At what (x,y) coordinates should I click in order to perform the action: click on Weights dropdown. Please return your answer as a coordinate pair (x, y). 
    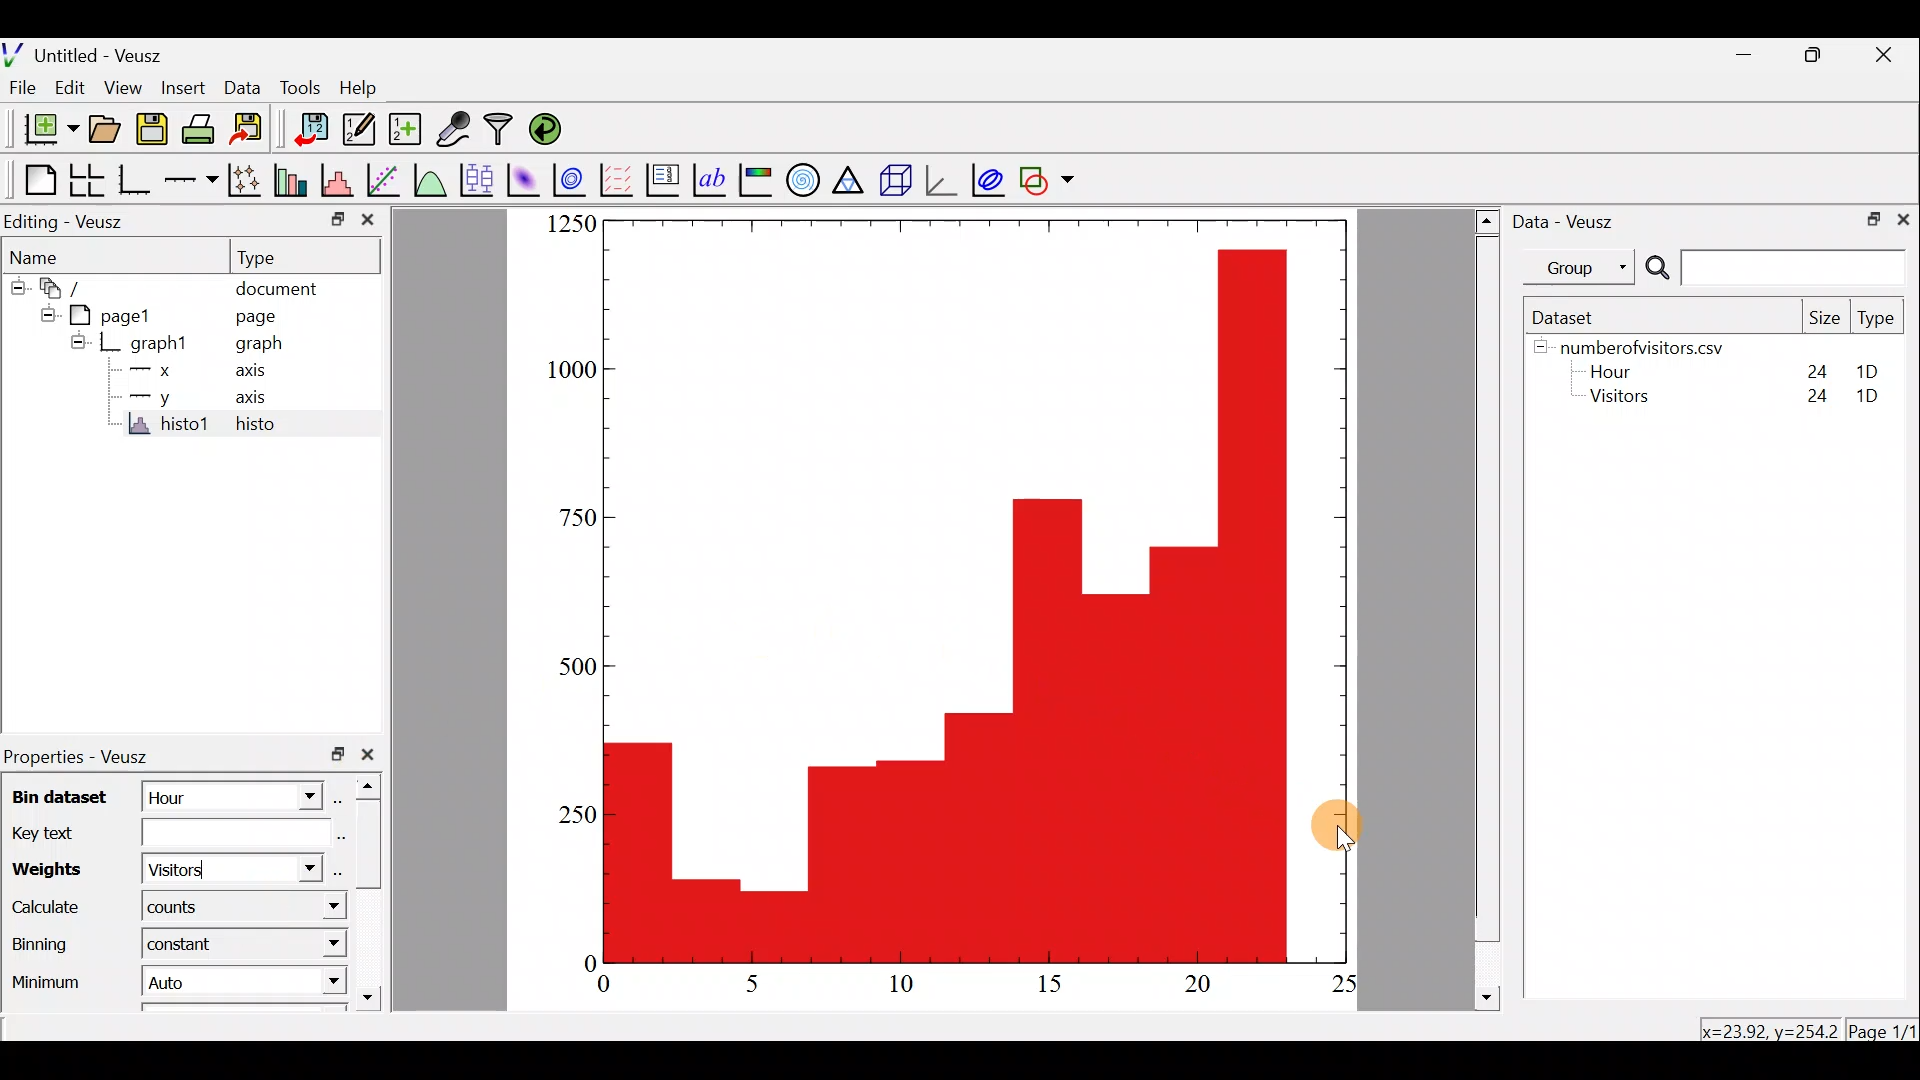
    Looking at the image, I should click on (286, 872).